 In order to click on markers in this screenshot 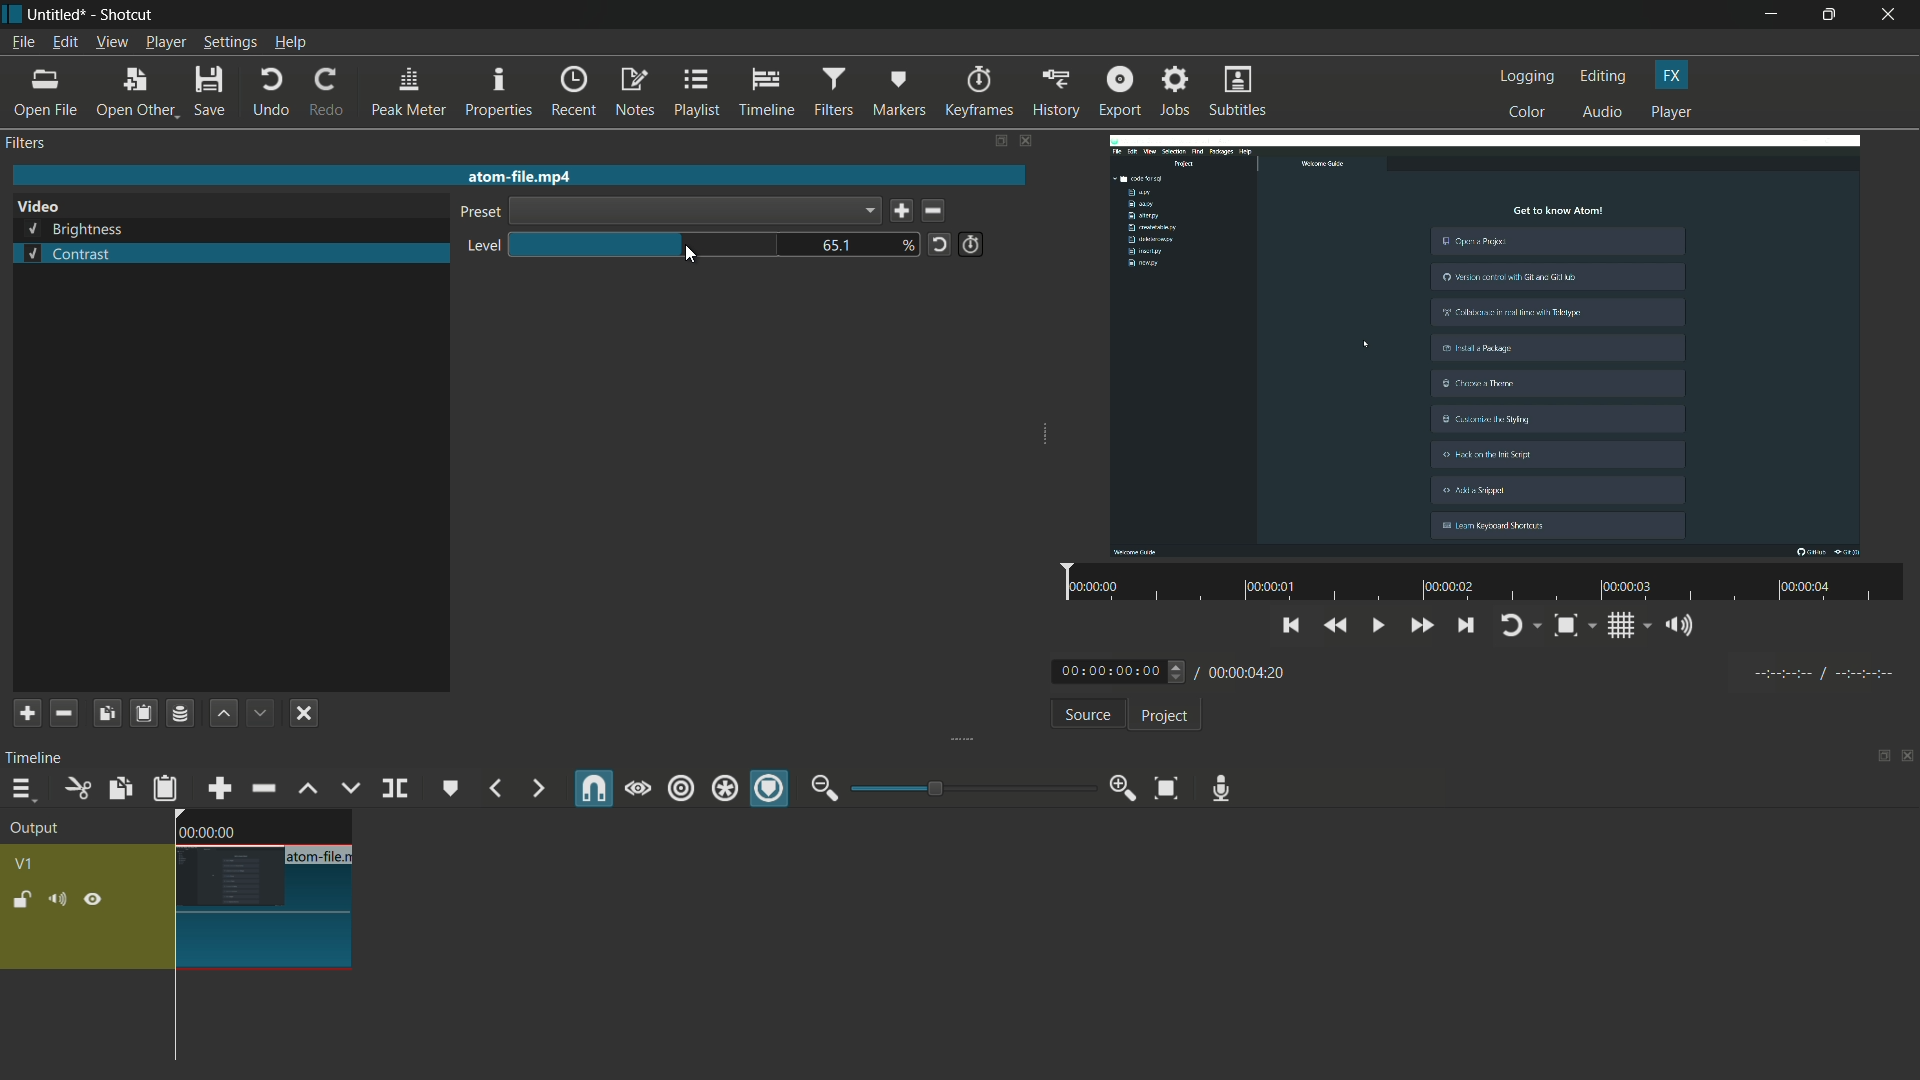, I will do `click(899, 91)`.